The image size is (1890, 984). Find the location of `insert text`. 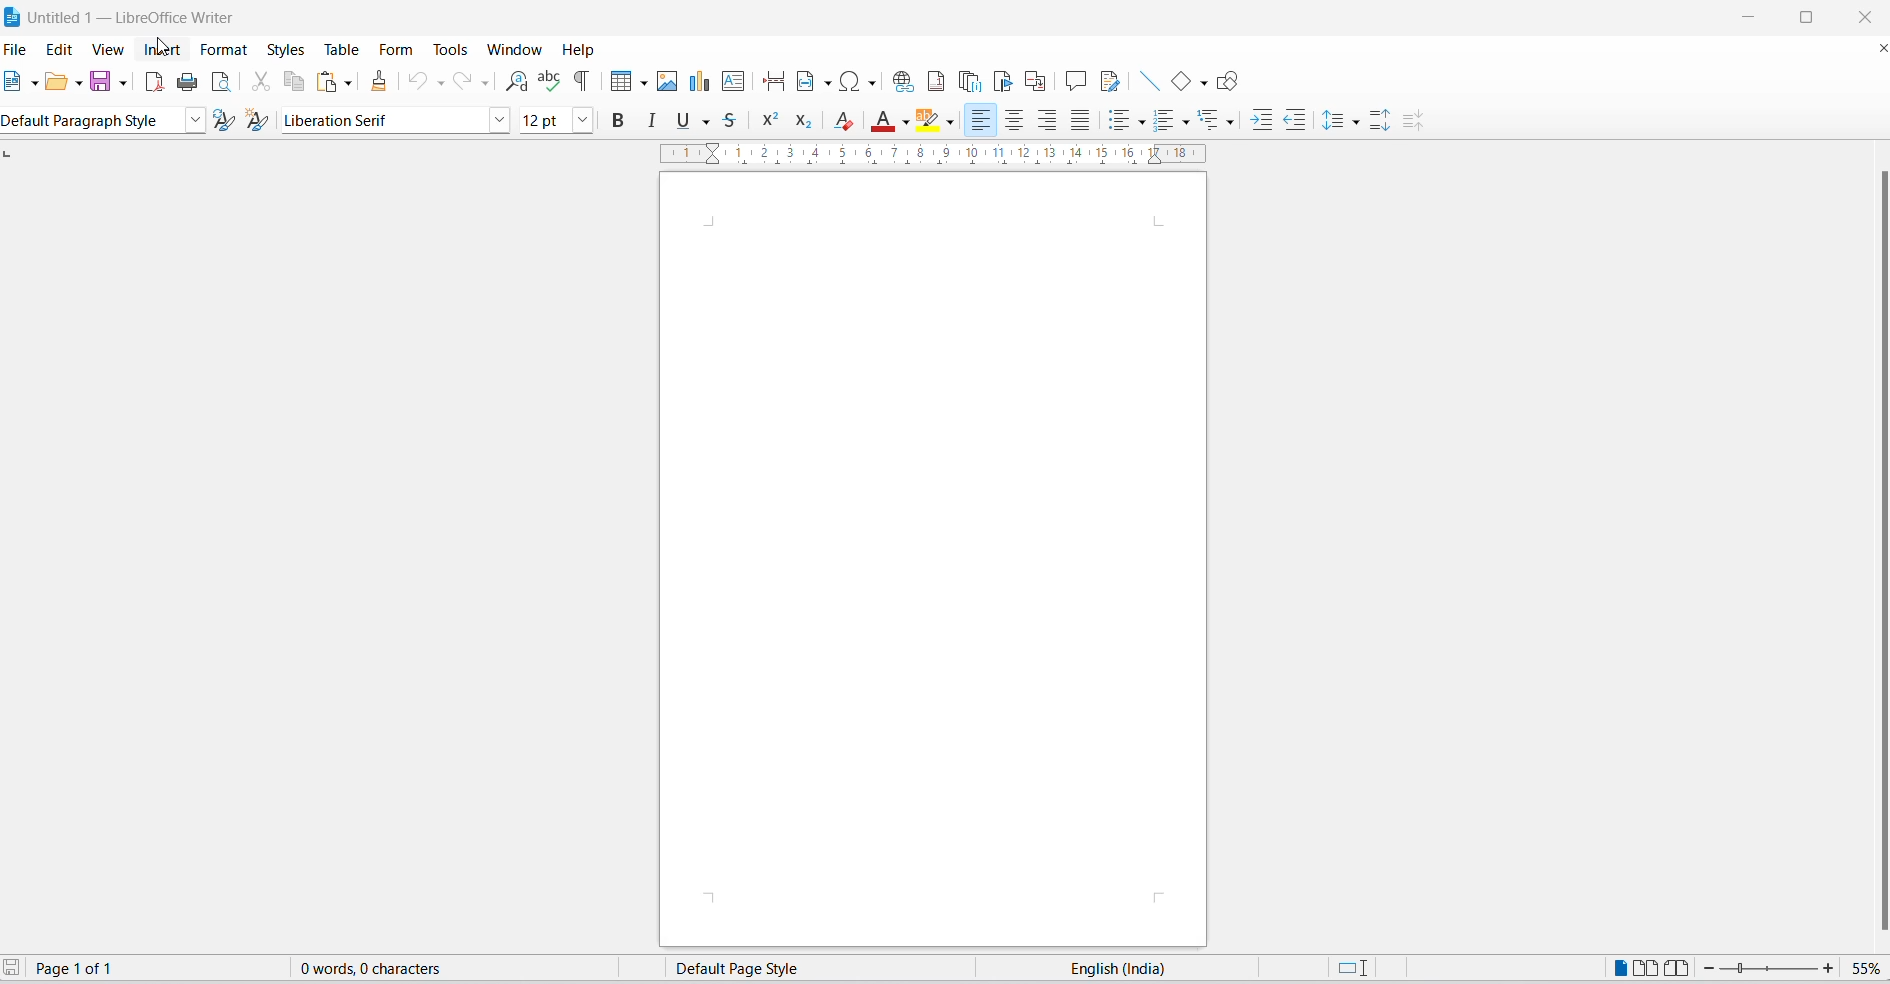

insert text is located at coordinates (735, 81).